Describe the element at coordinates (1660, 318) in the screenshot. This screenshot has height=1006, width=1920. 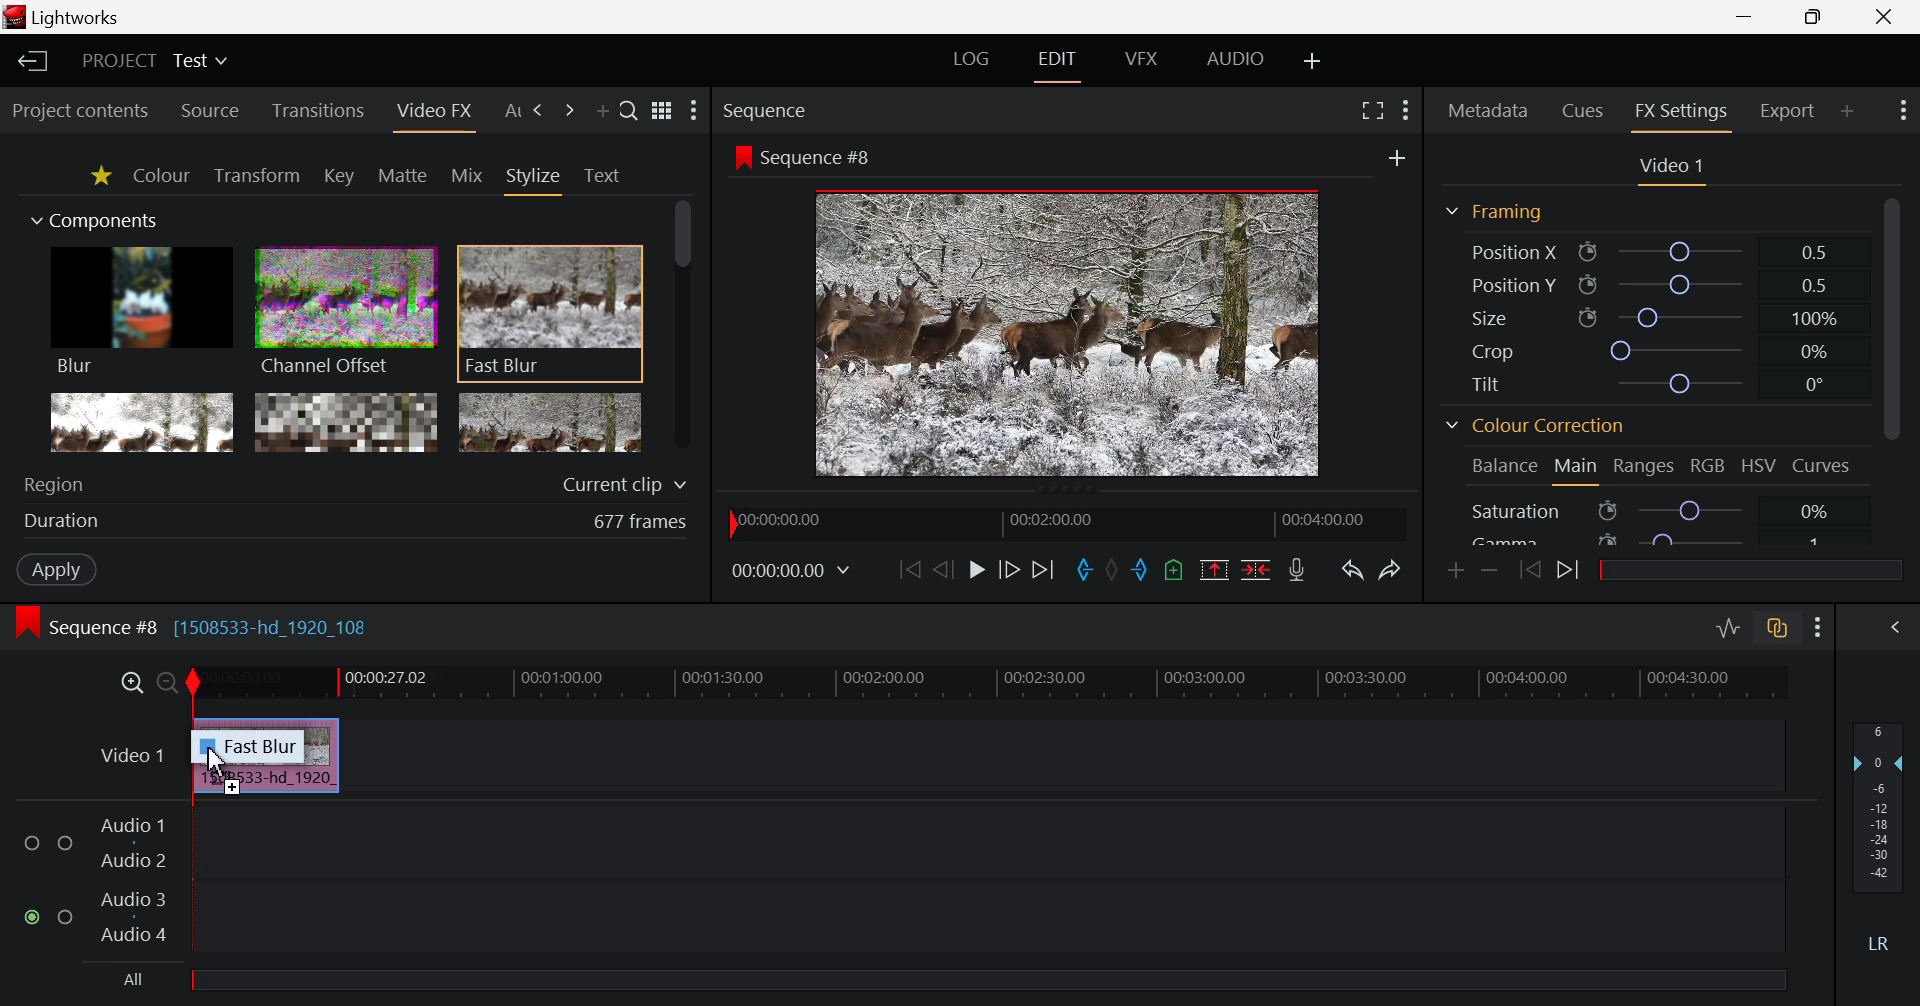
I see `Size` at that location.